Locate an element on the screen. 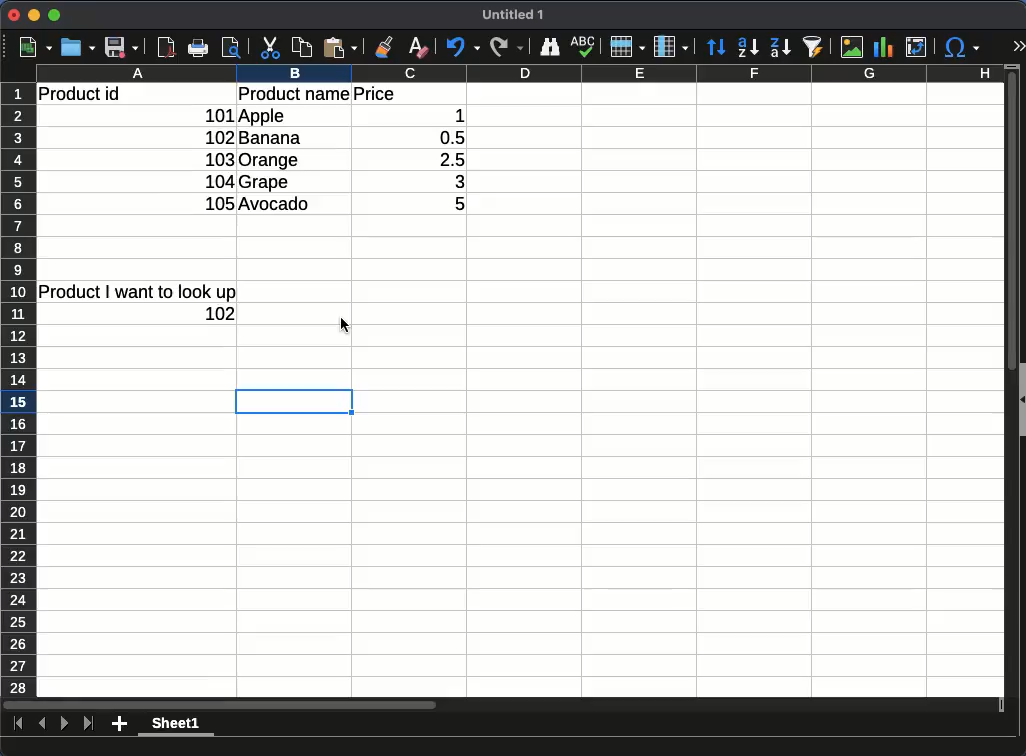  pdf viewer is located at coordinates (166, 47).